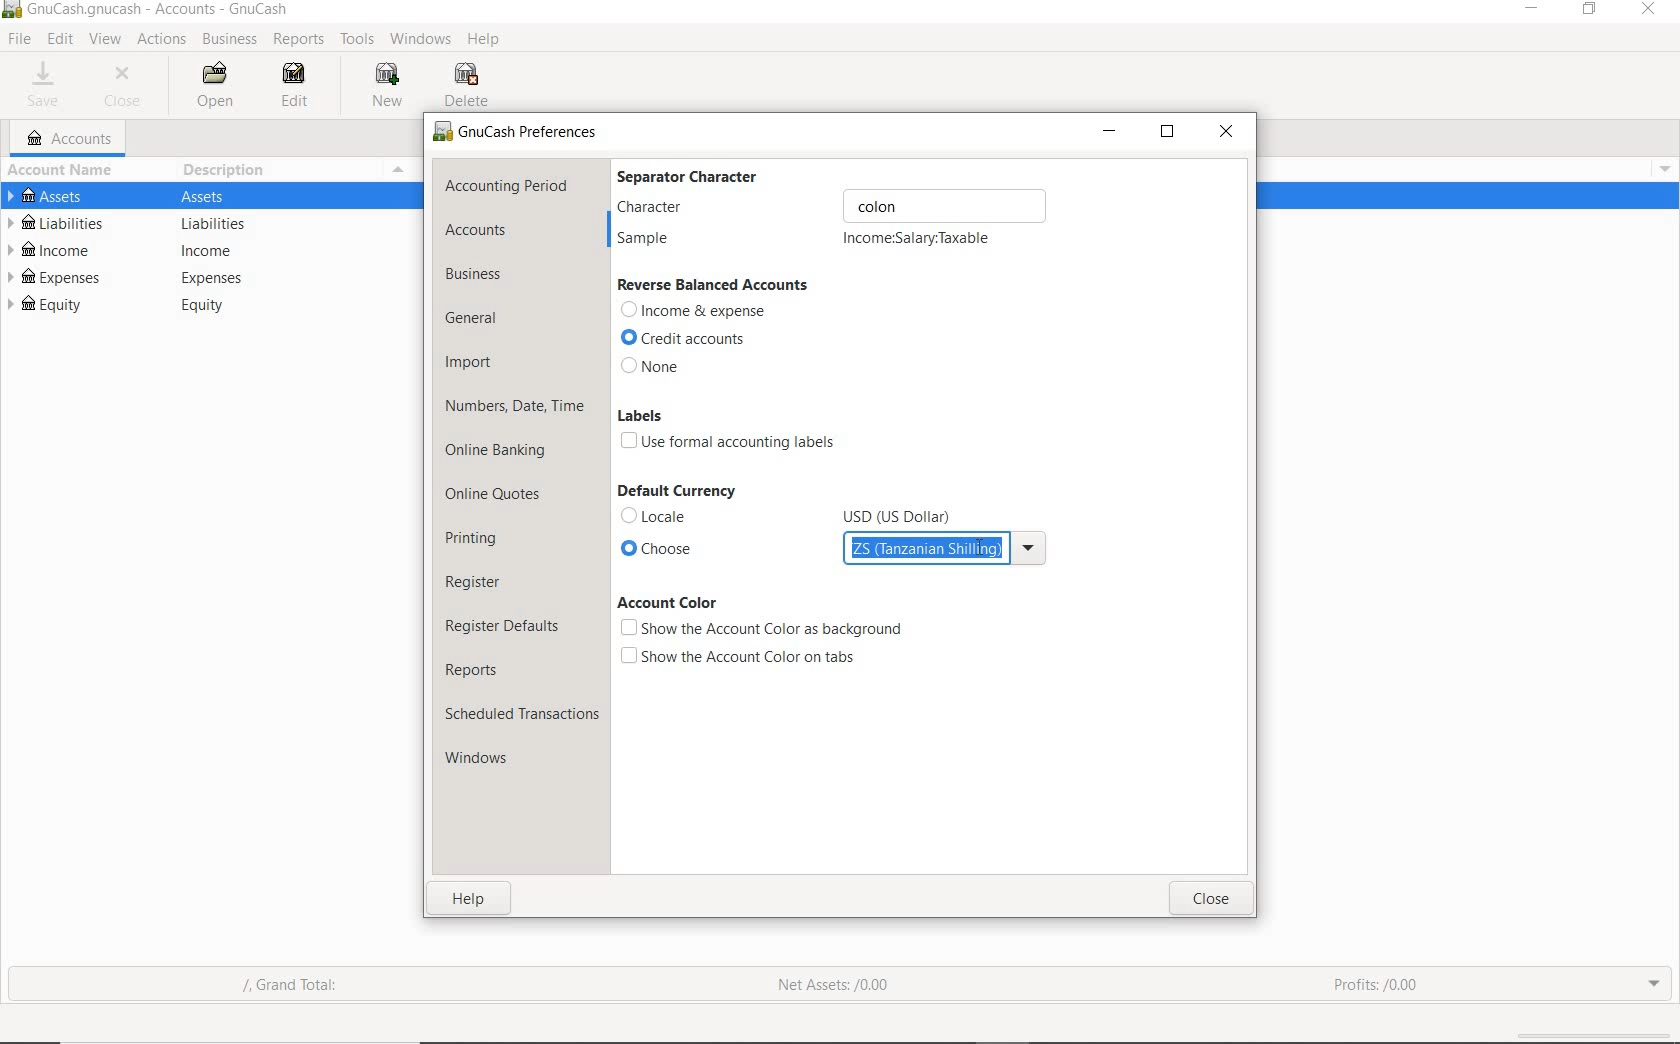 The height and width of the screenshot is (1044, 1680). I want to click on VIEW, so click(105, 37).